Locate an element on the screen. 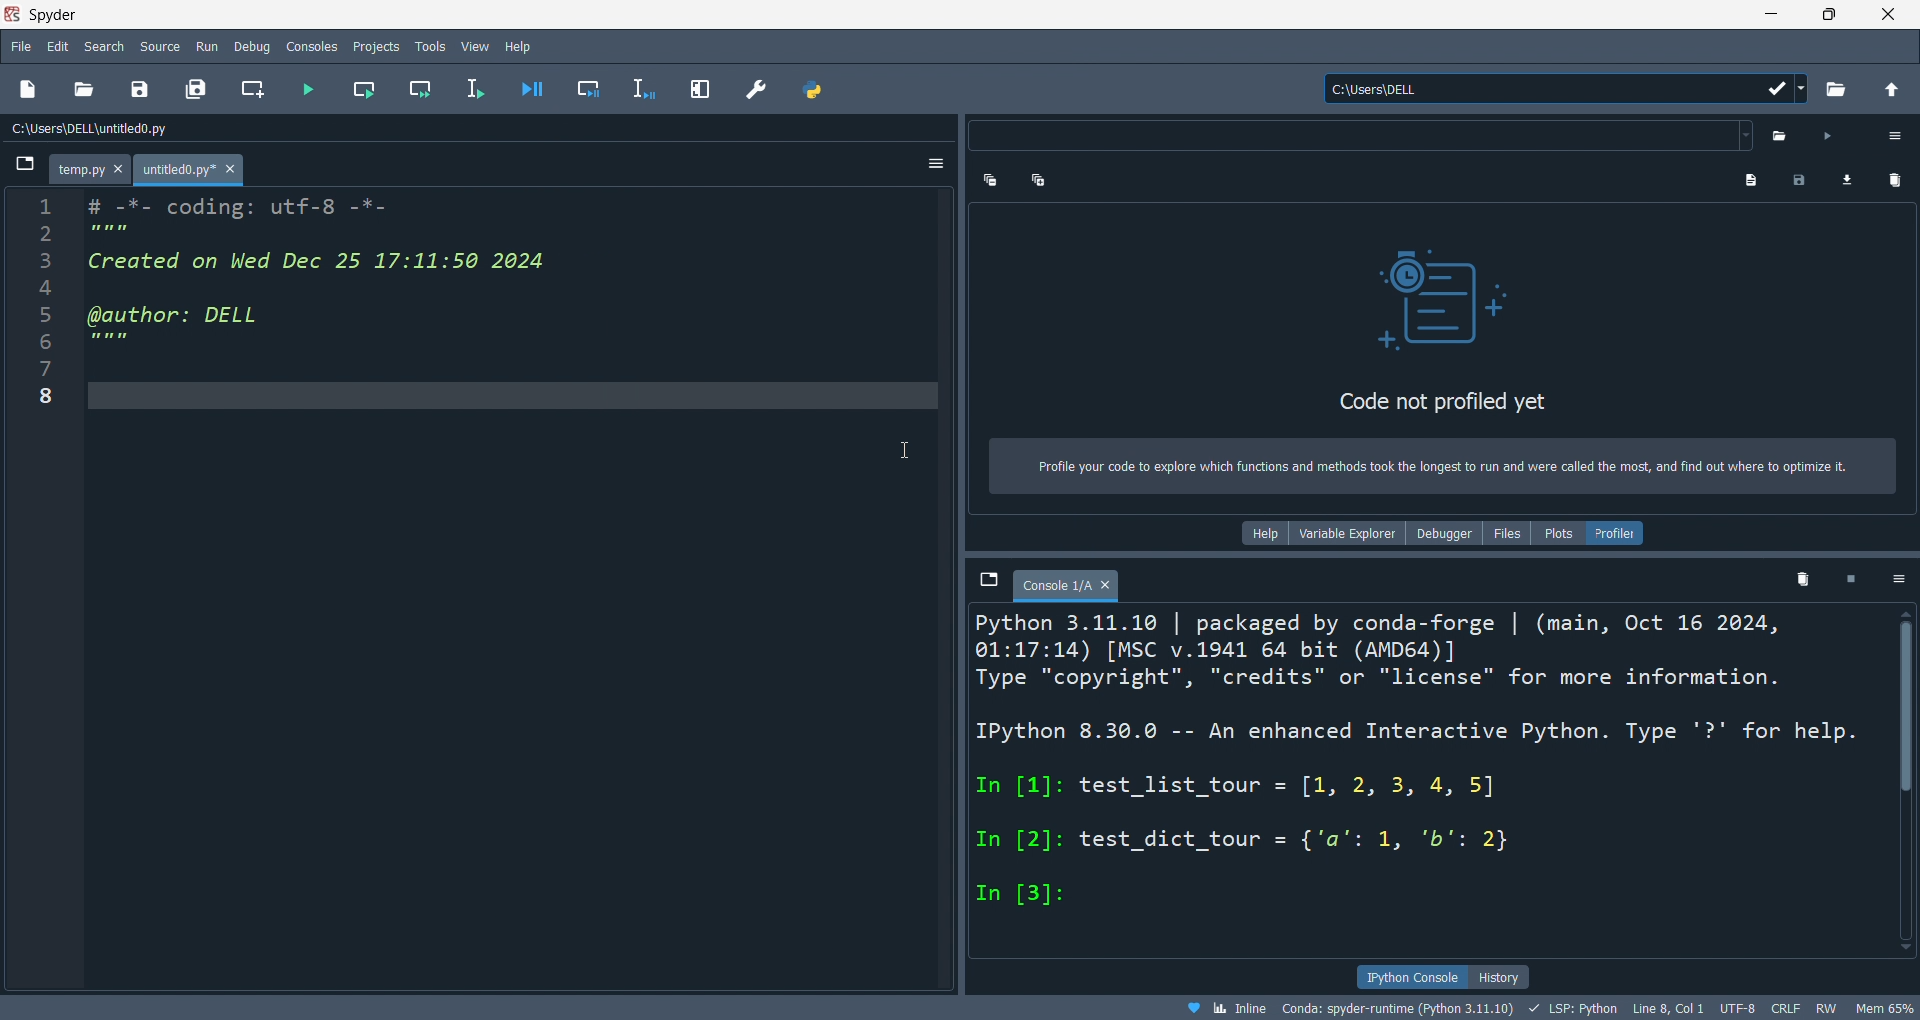  python path manager is located at coordinates (813, 90).